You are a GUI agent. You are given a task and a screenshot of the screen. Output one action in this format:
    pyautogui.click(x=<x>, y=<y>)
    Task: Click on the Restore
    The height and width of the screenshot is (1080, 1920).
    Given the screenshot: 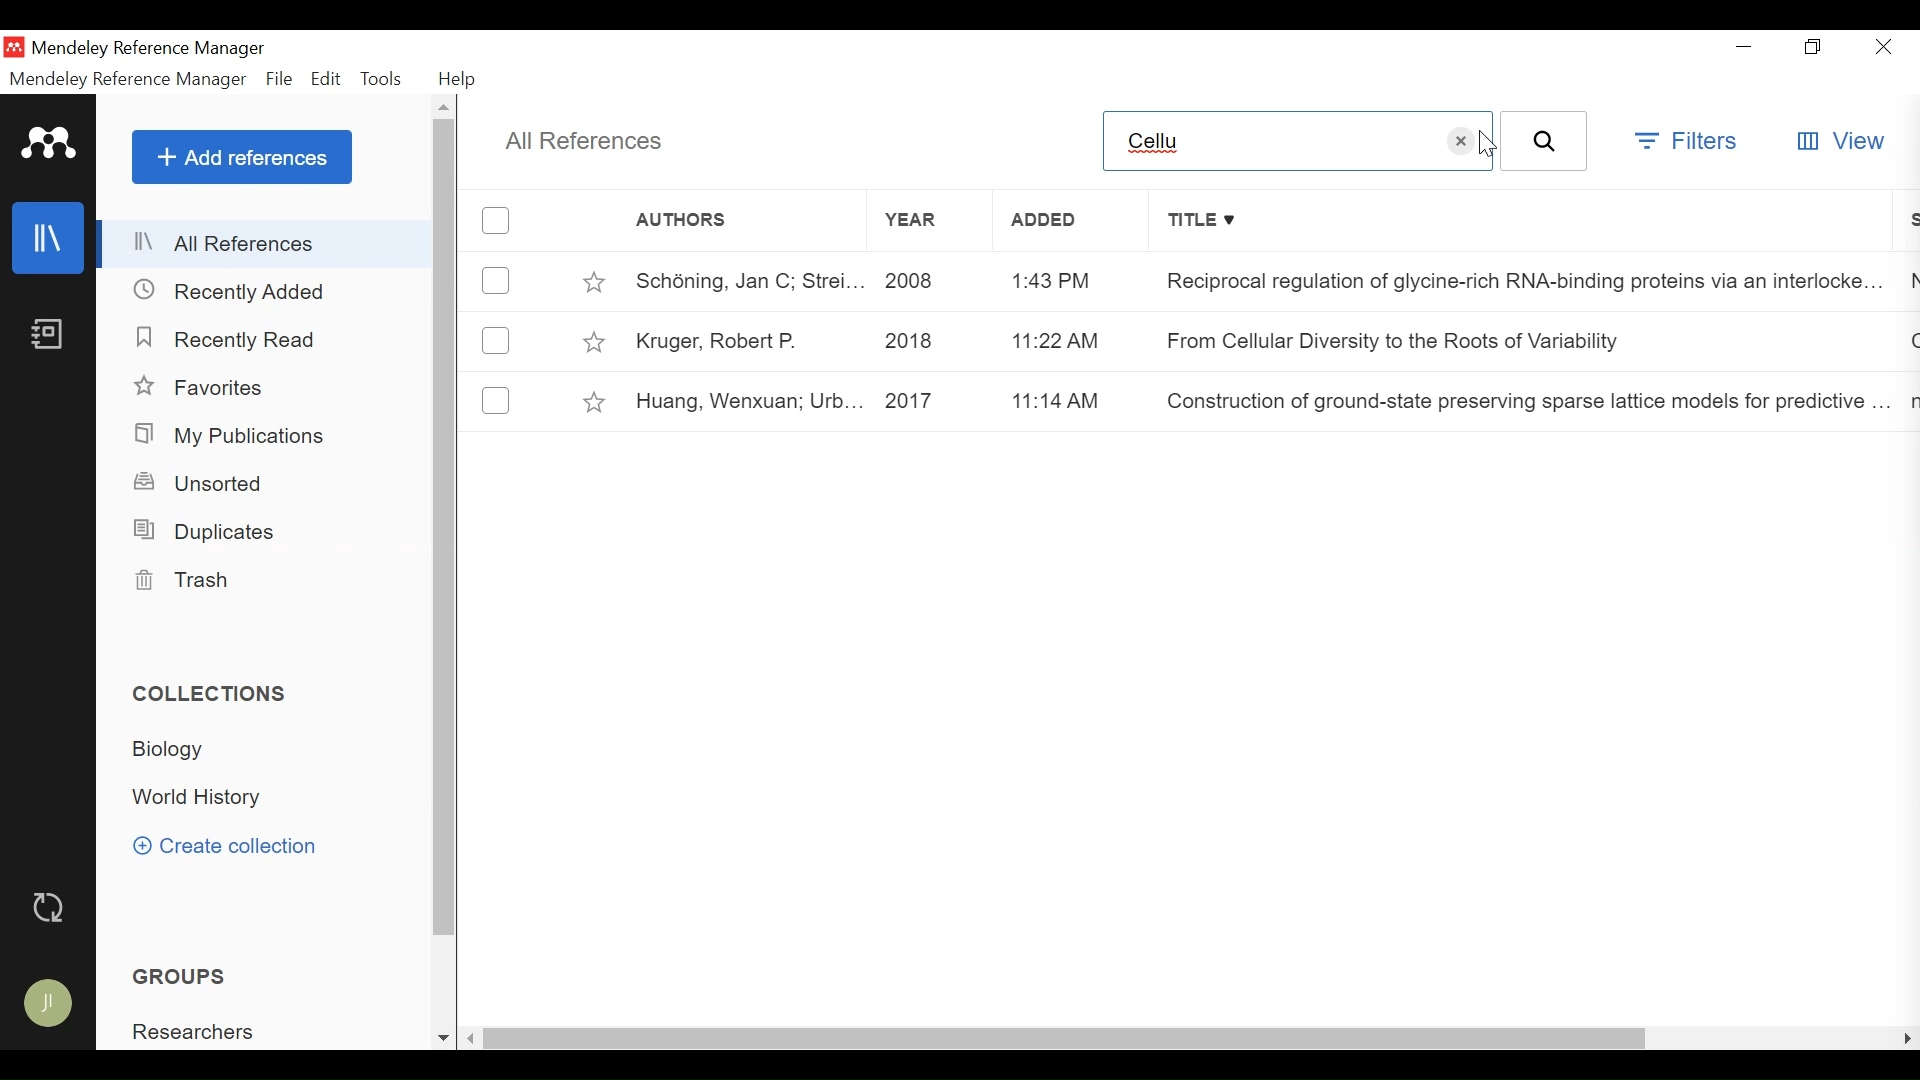 What is the action you would take?
    pyautogui.click(x=1813, y=46)
    